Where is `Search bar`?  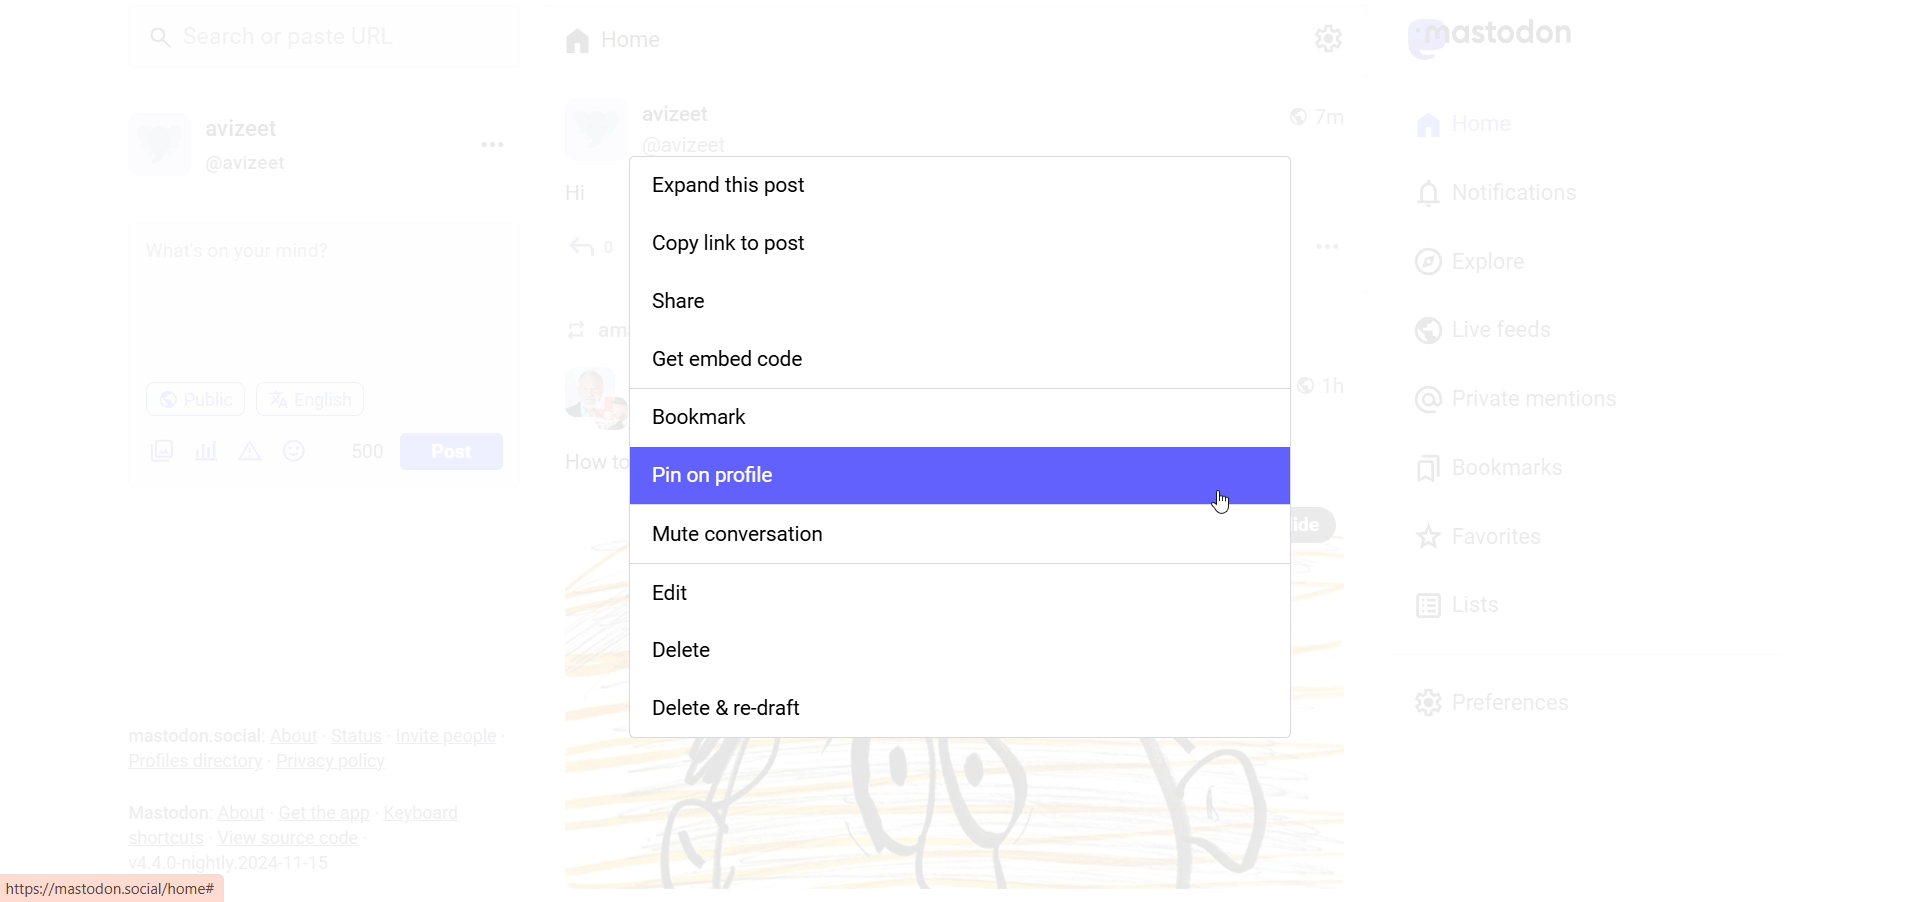 Search bar is located at coordinates (331, 43).